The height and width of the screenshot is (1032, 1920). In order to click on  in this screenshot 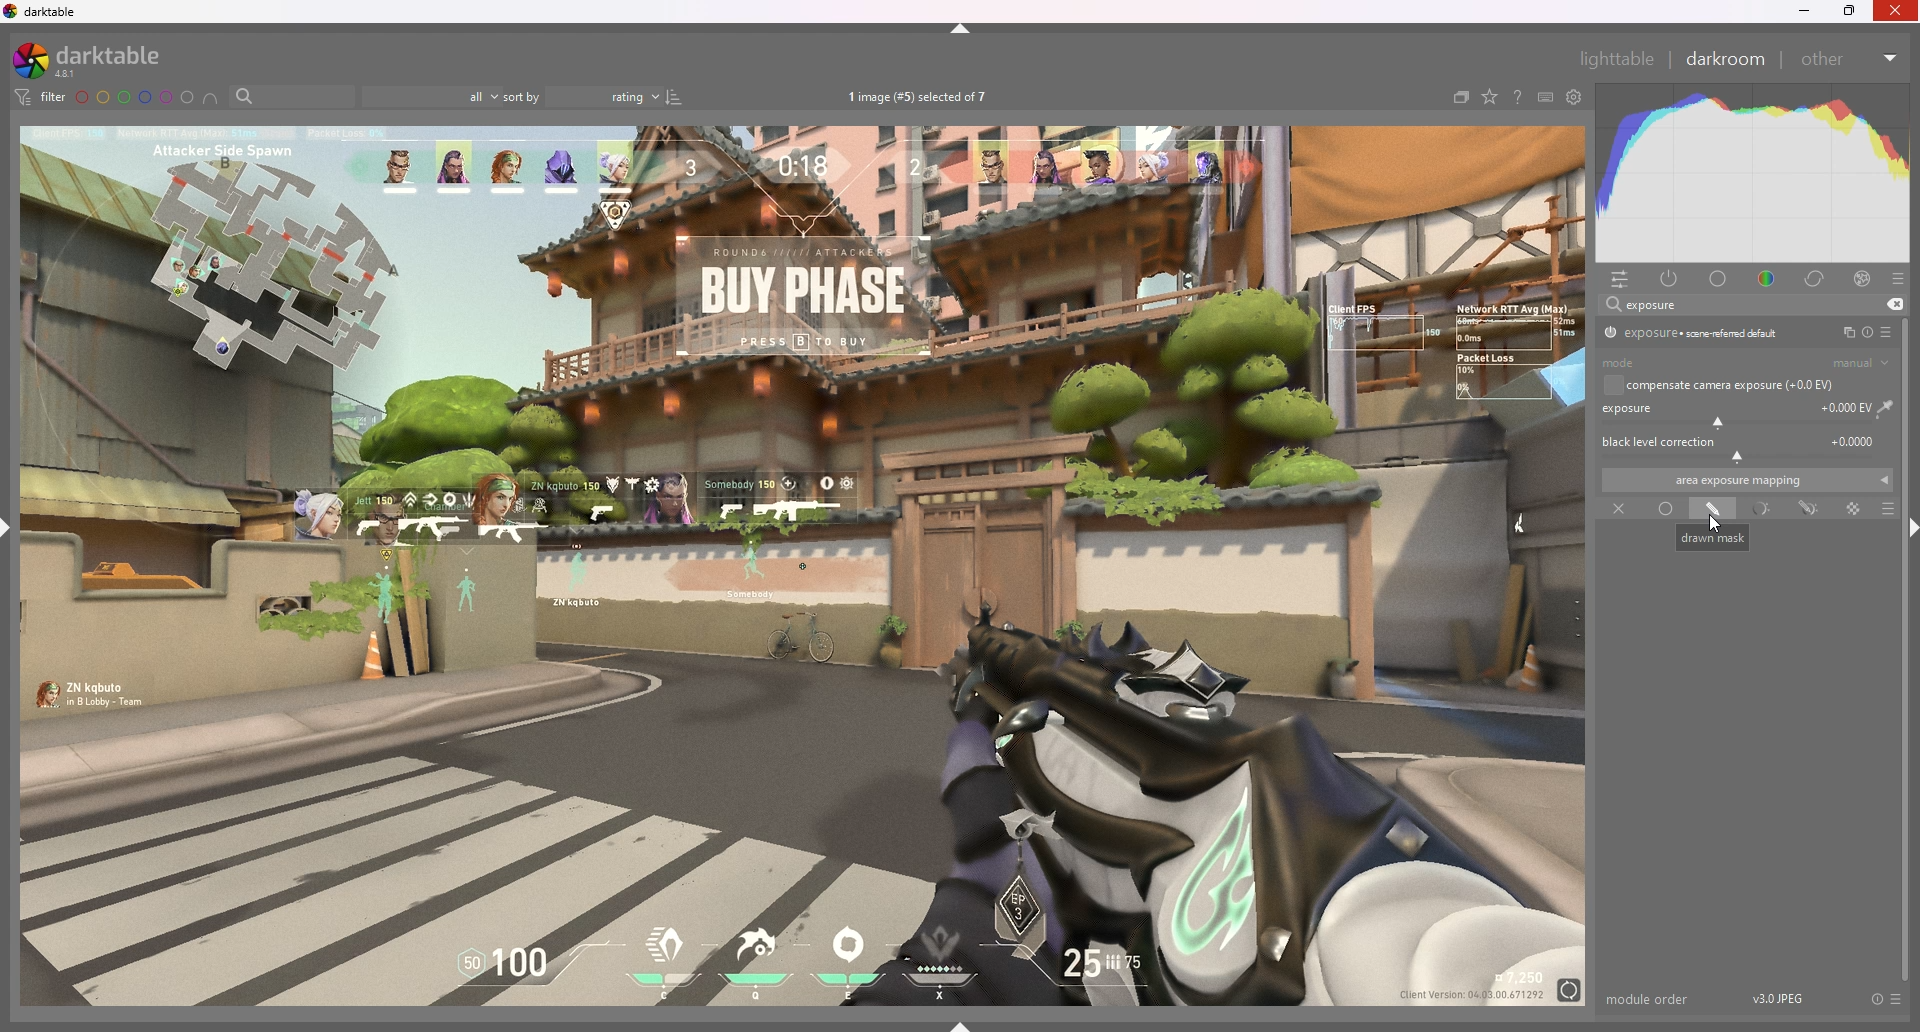, I will do `click(1897, 12)`.